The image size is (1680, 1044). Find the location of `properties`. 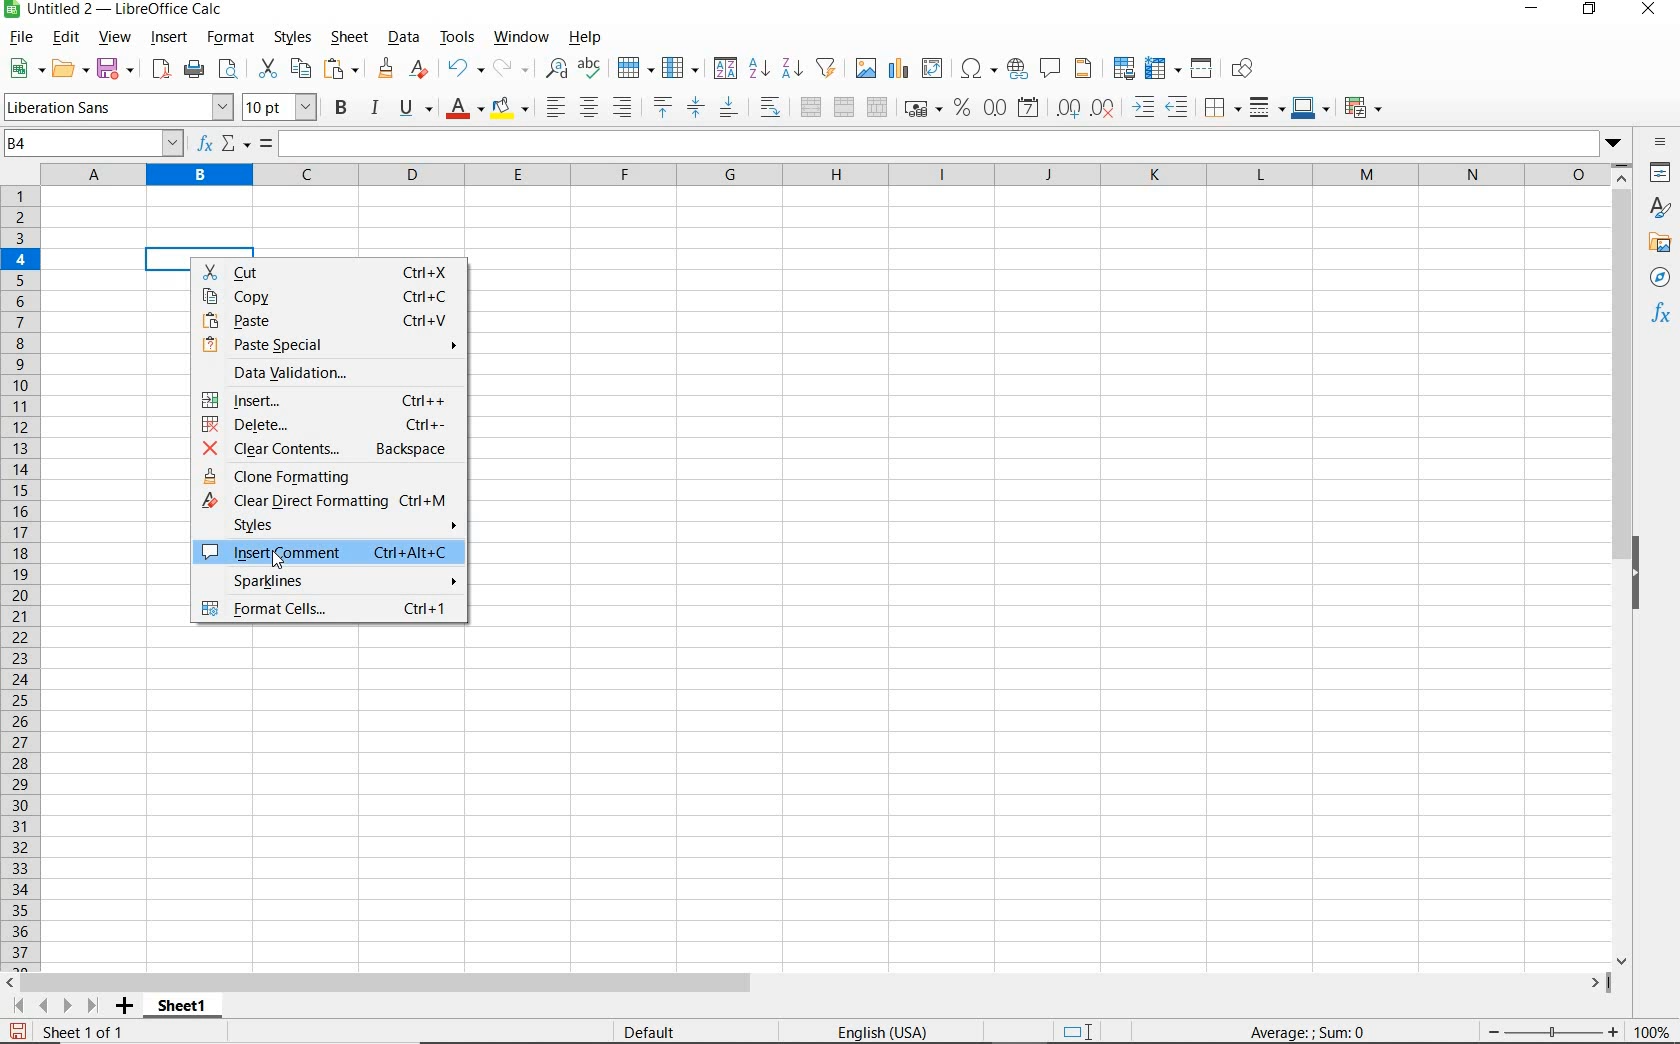

properties is located at coordinates (1660, 171).